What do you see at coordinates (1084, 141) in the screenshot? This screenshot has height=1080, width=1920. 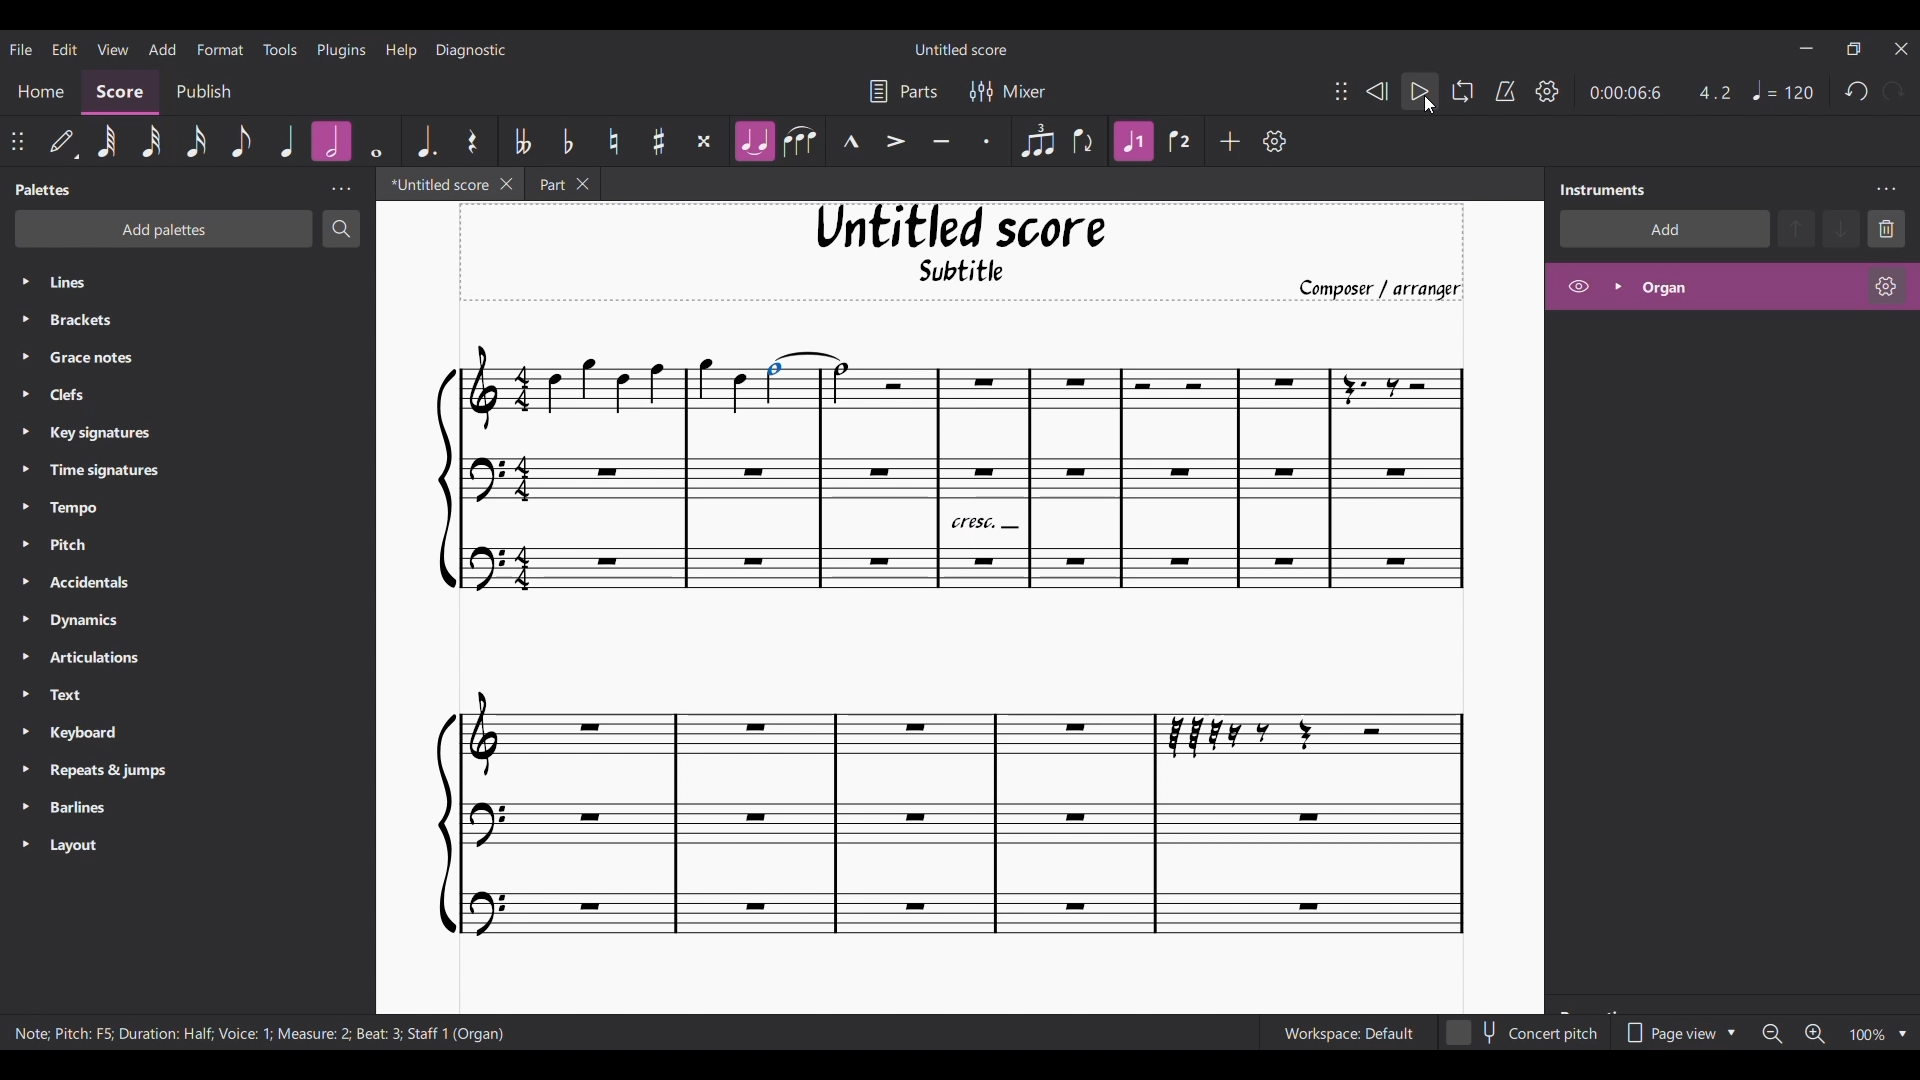 I see `Flip direction` at bounding box center [1084, 141].